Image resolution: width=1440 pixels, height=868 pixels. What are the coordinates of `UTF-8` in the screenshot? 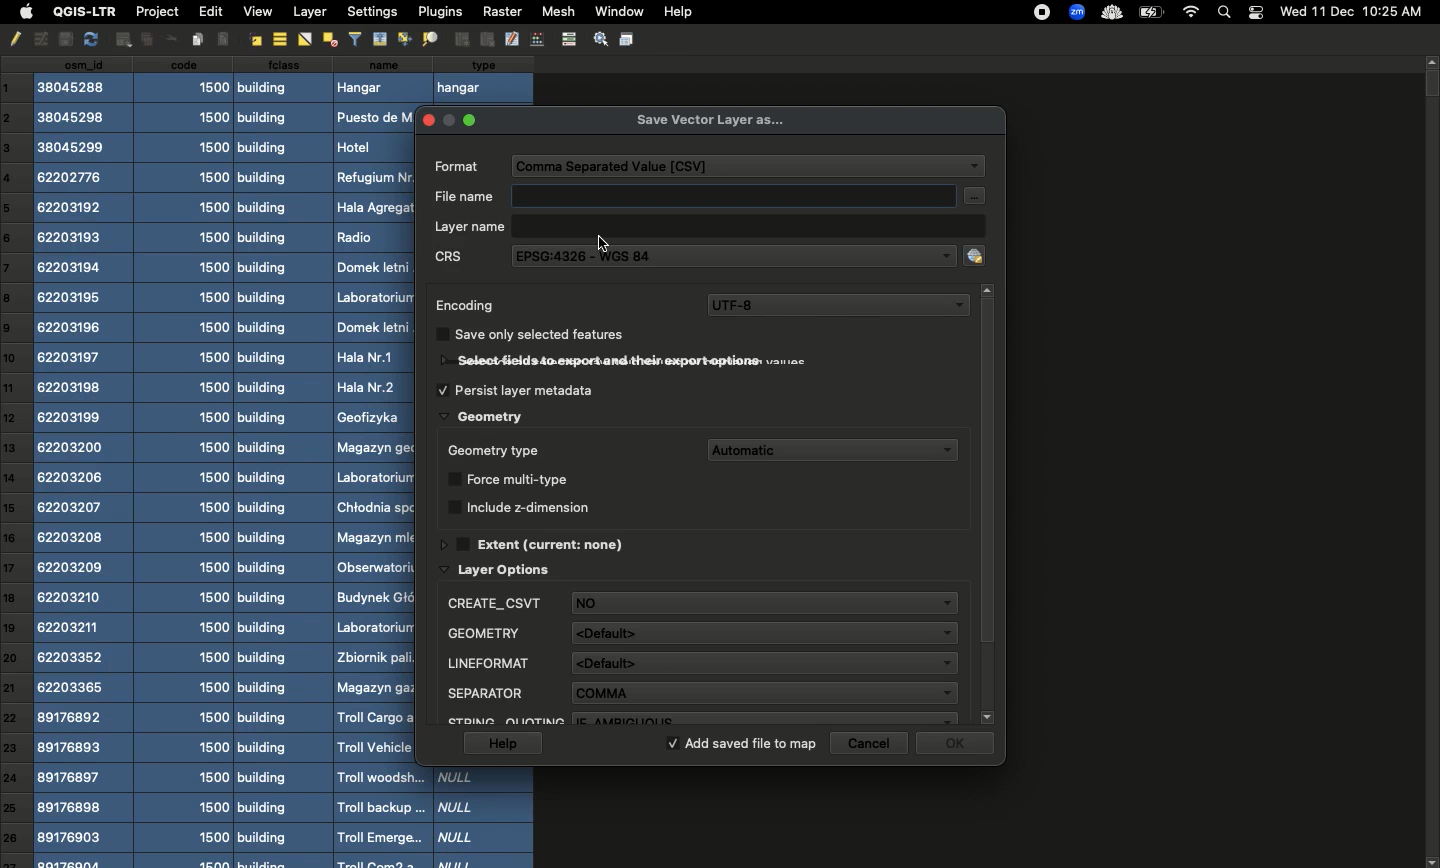 It's located at (838, 306).